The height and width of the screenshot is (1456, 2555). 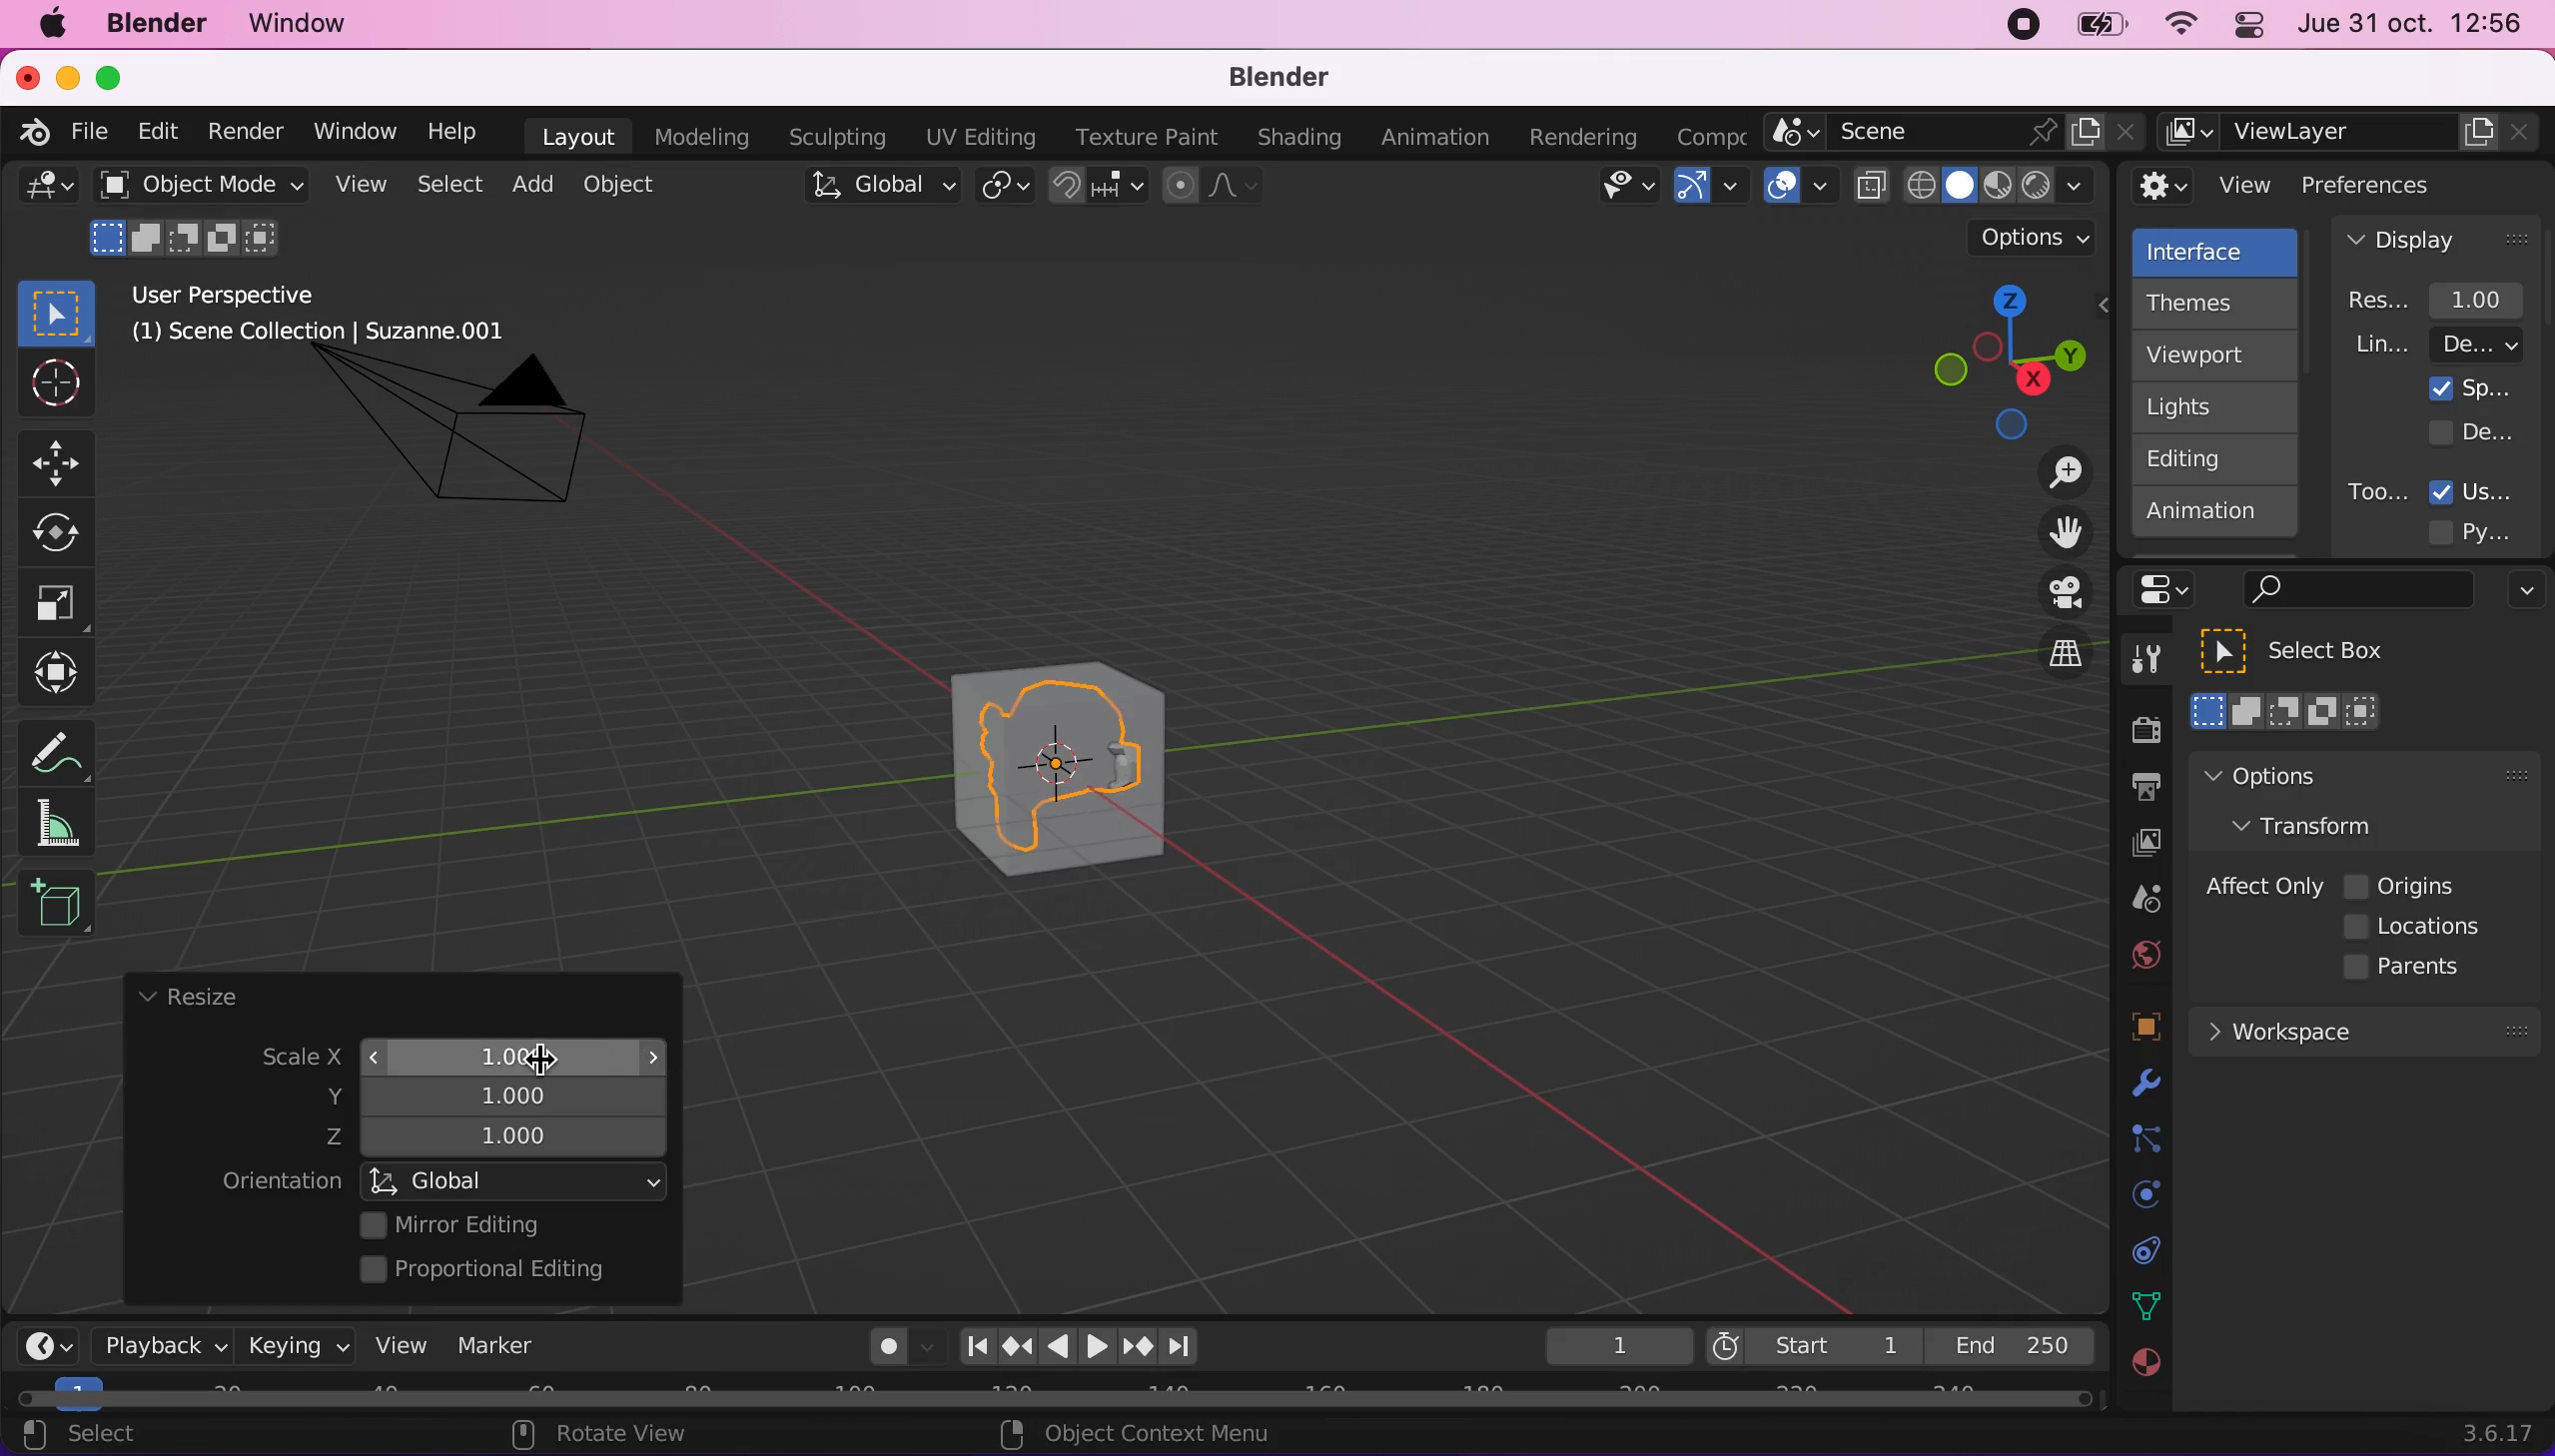 I want to click on 3.6.17, so click(x=2503, y=1433).